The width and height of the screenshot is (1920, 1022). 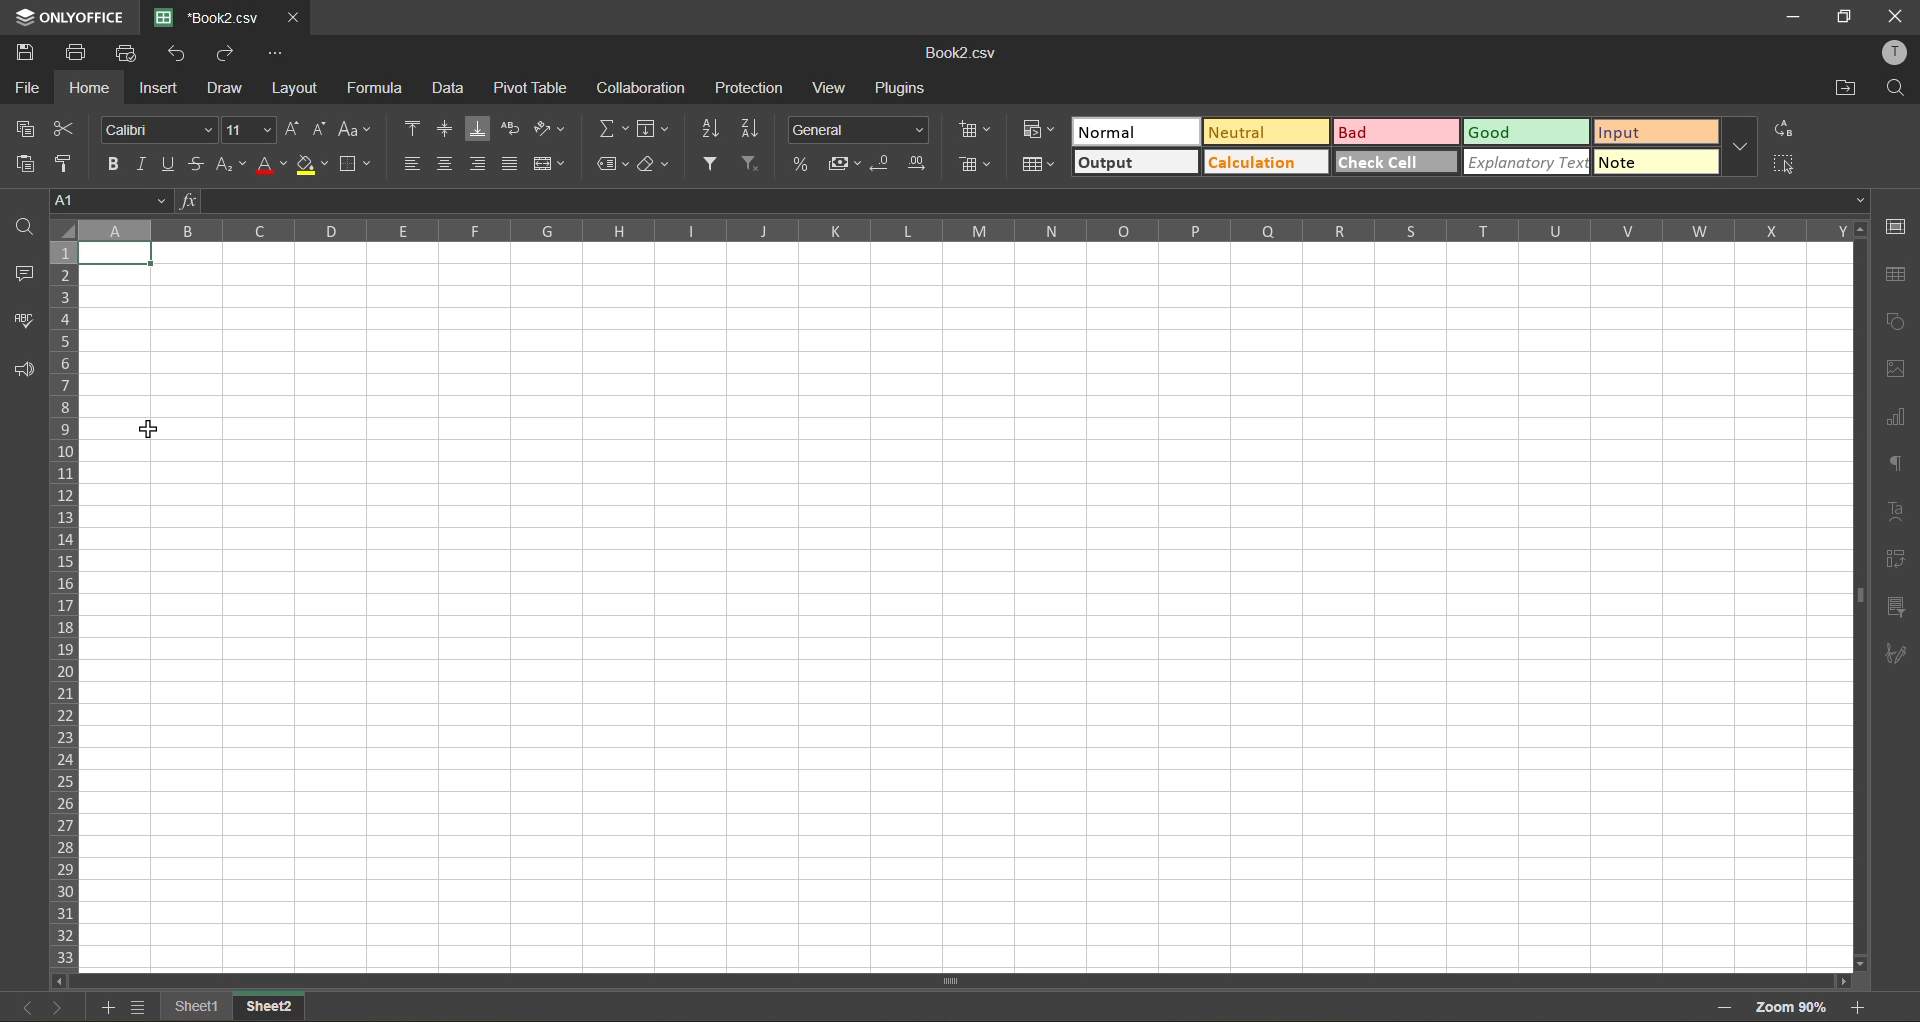 I want to click on filename, so click(x=204, y=16).